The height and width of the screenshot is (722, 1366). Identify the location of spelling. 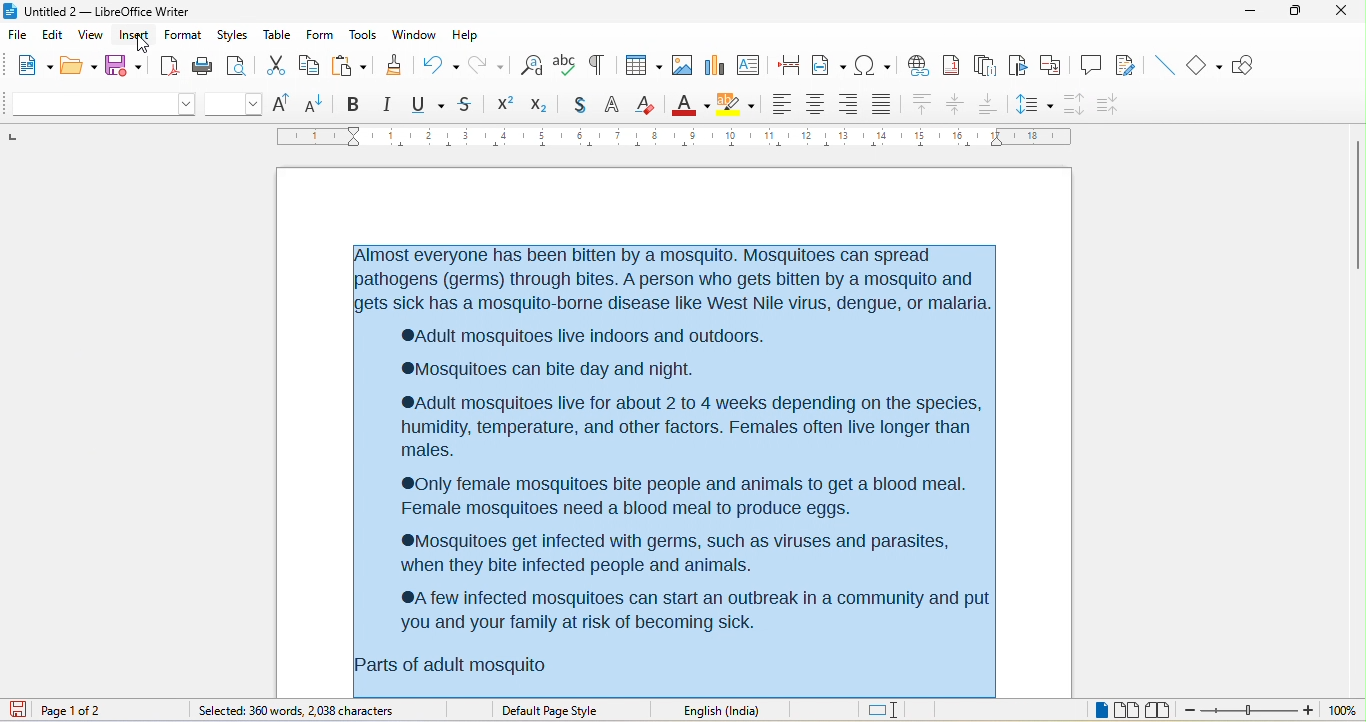
(567, 66).